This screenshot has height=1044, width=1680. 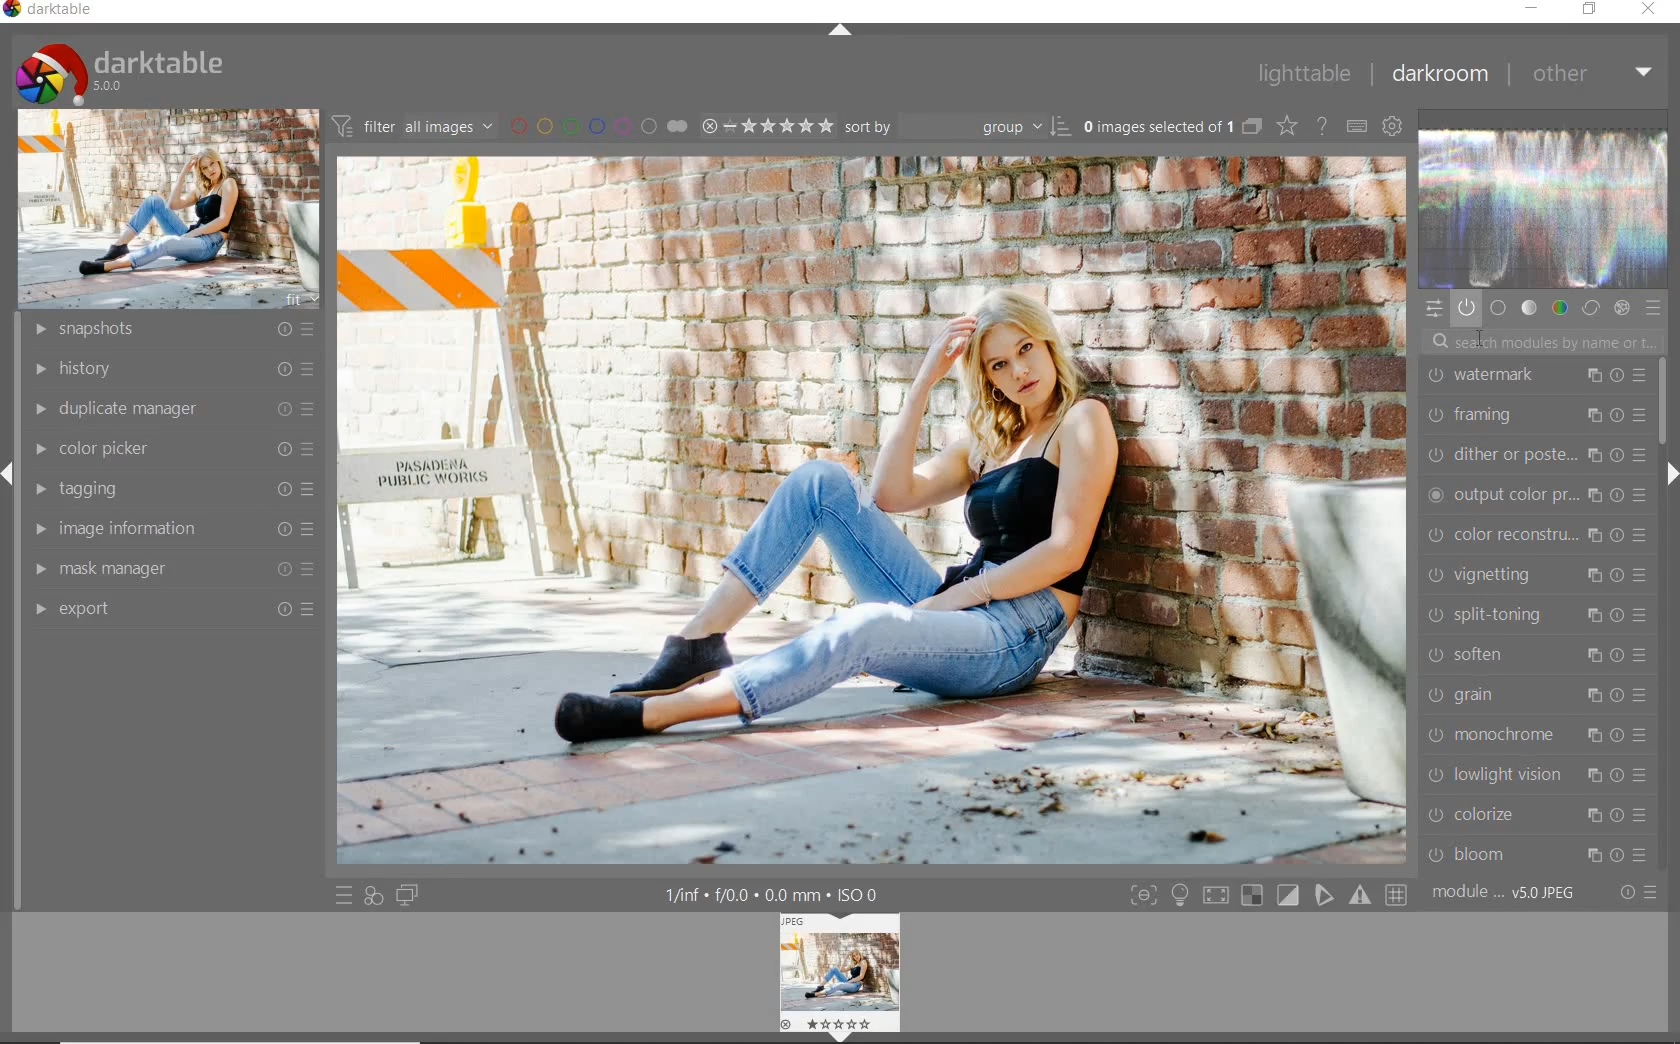 What do you see at coordinates (1442, 75) in the screenshot?
I see `darkroom` at bounding box center [1442, 75].